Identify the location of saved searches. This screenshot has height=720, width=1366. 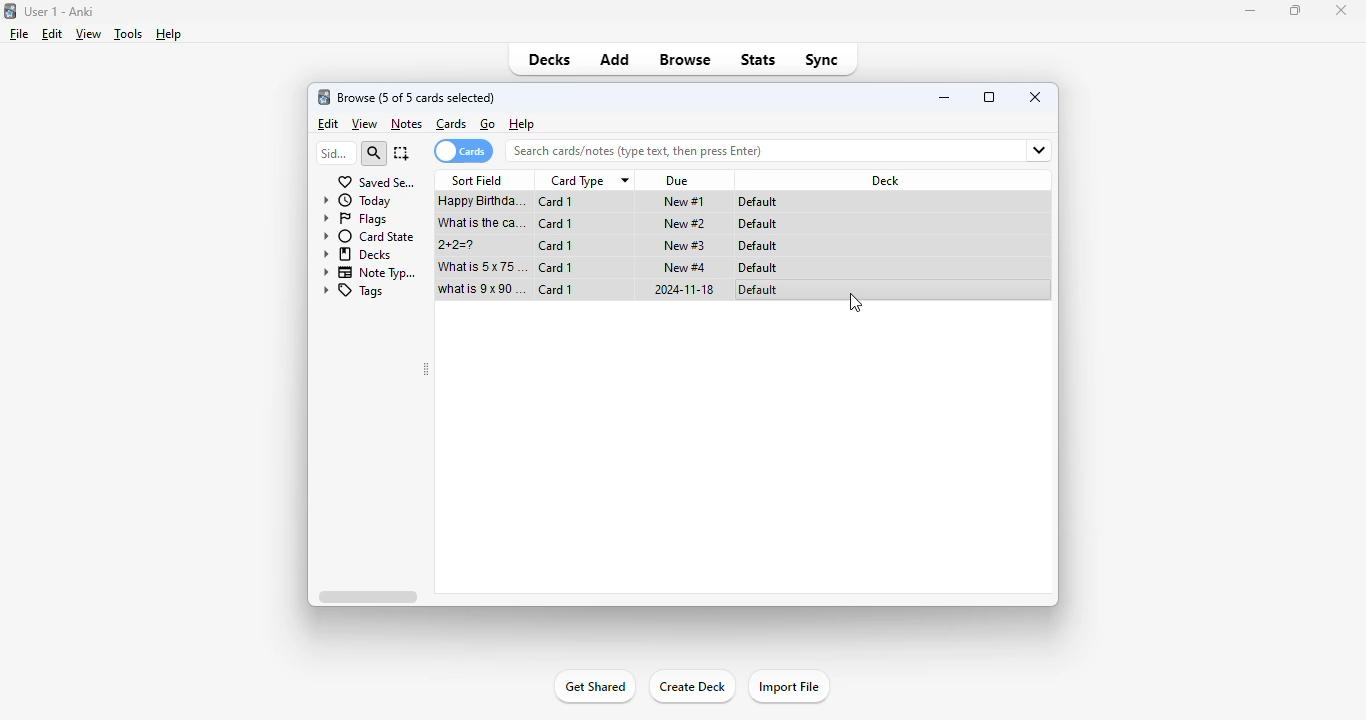
(377, 182).